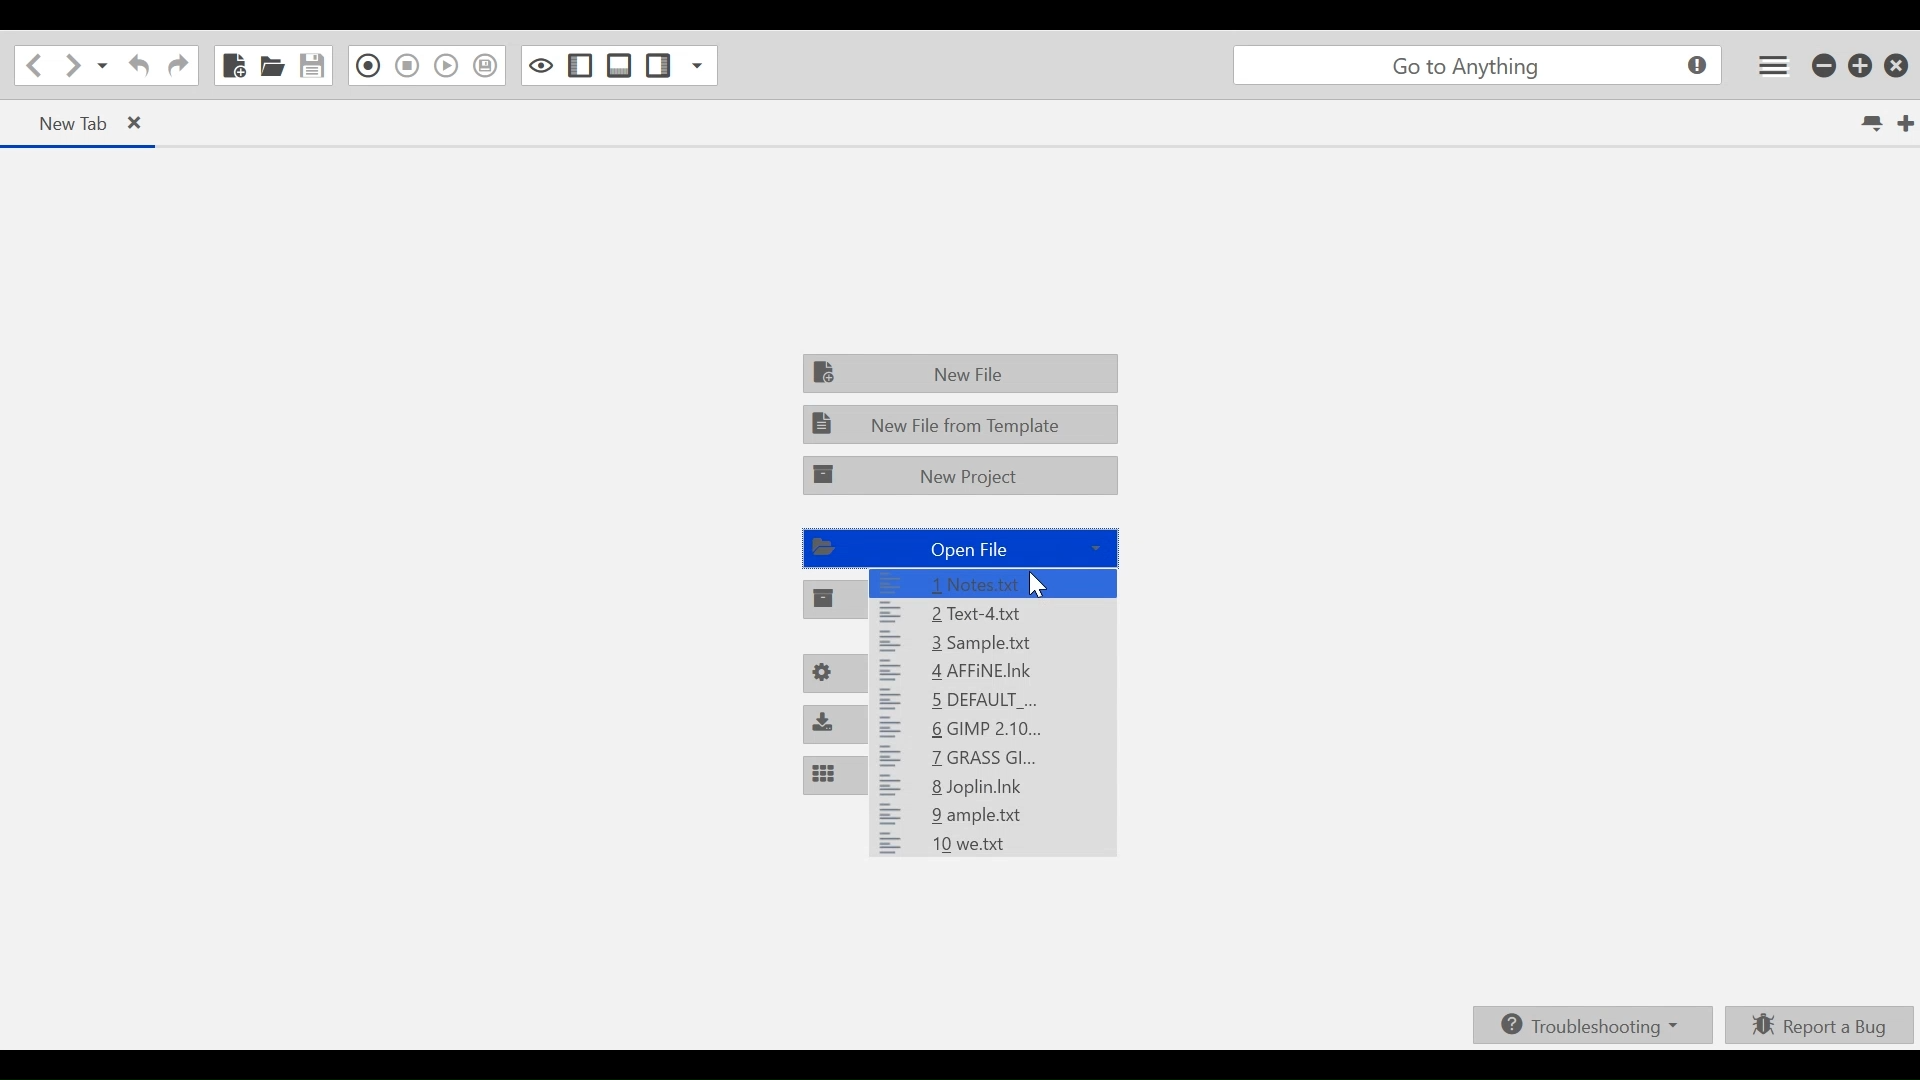  I want to click on Show/Hide Right Pane , so click(658, 66).